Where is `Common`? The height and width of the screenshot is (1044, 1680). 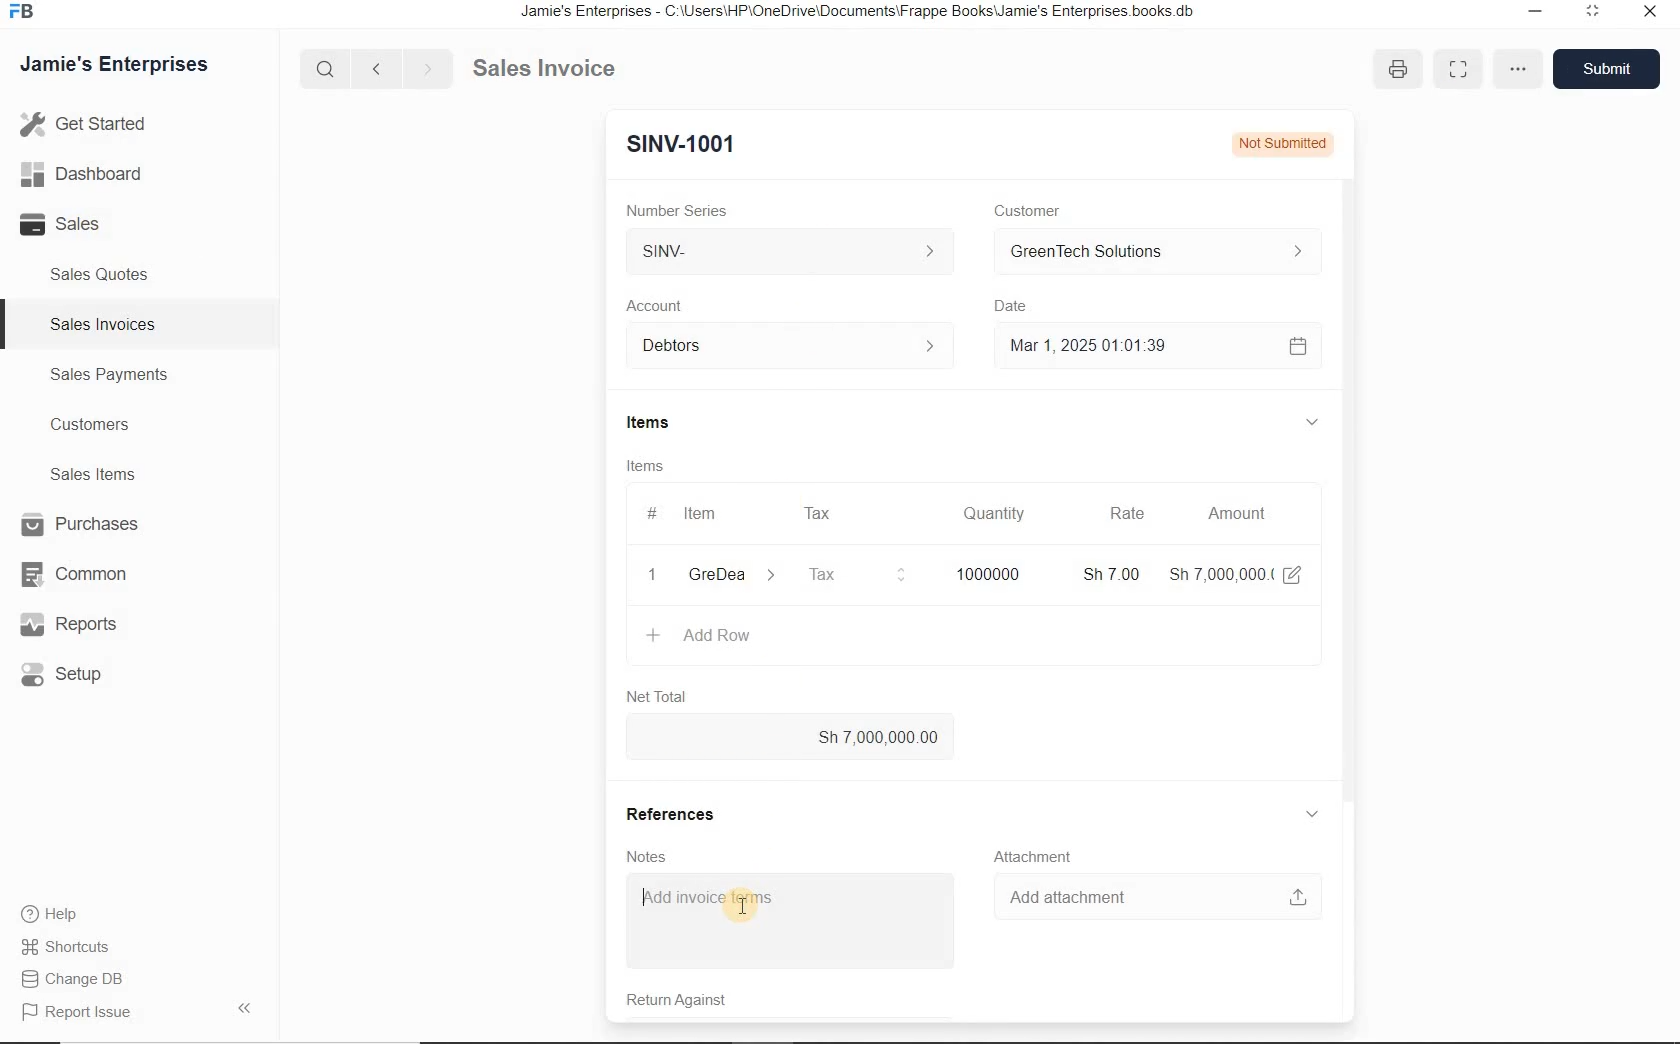
Common is located at coordinates (71, 573).